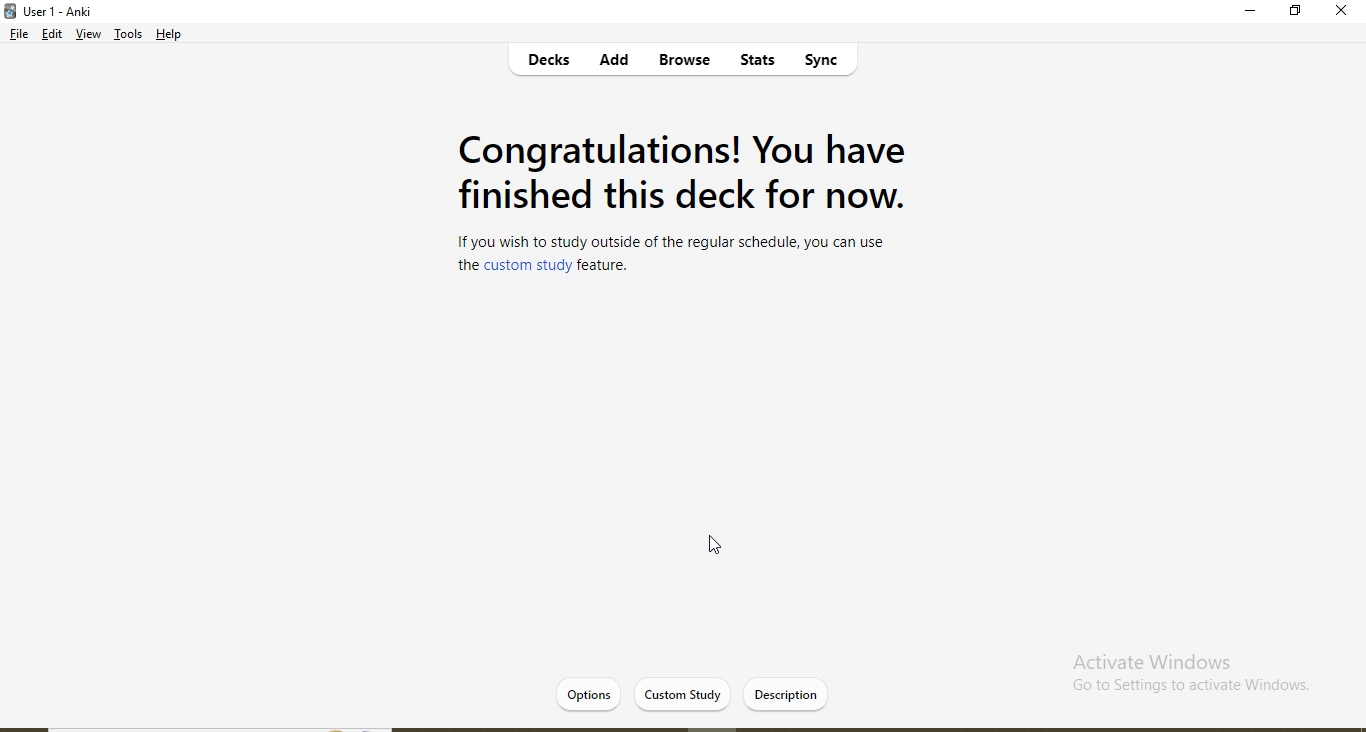 This screenshot has width=1366, height=732. What do you see at coordinates (1252, 14) in the screenshot?
I see `minimise` at bounding box center [1252, 14].